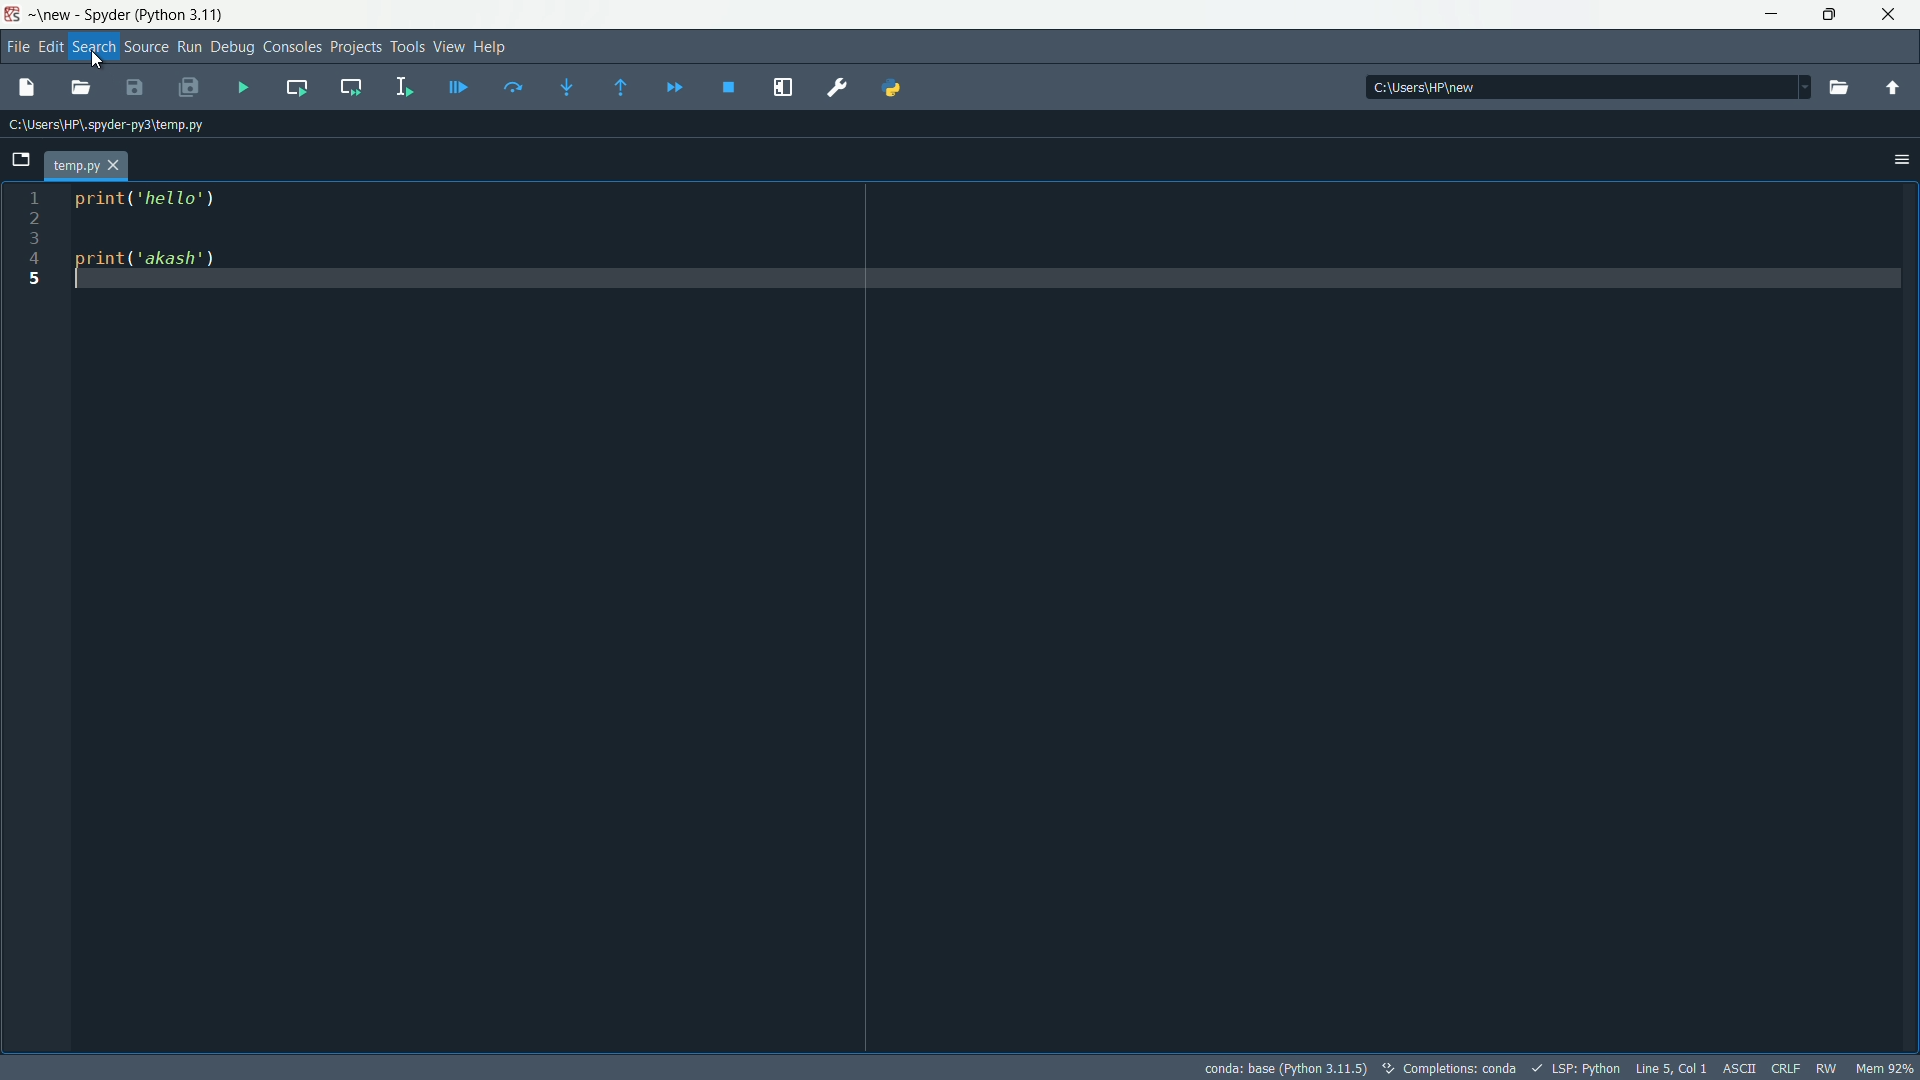  Describe the element at coordinates (36, 619) in the screenshot. I see `line numbers` at that location.